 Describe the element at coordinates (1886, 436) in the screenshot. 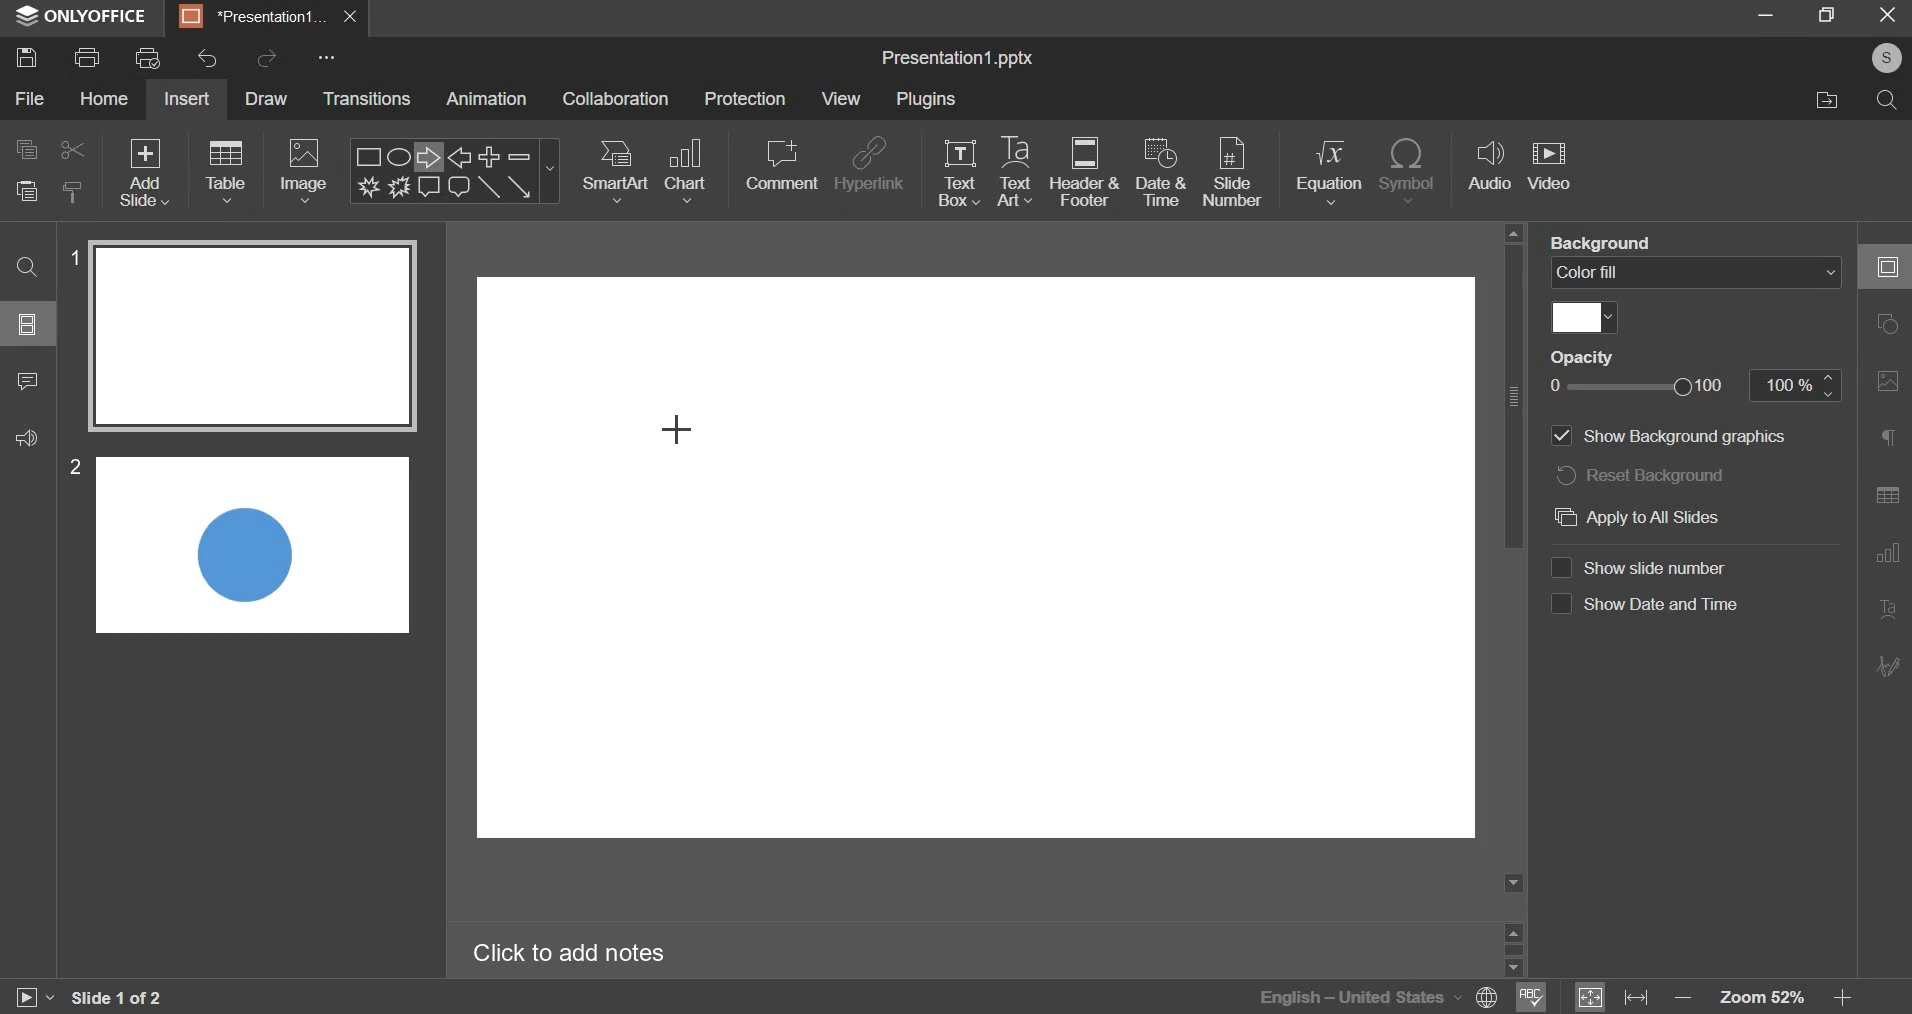

I see `Paragraph settings` at that location.